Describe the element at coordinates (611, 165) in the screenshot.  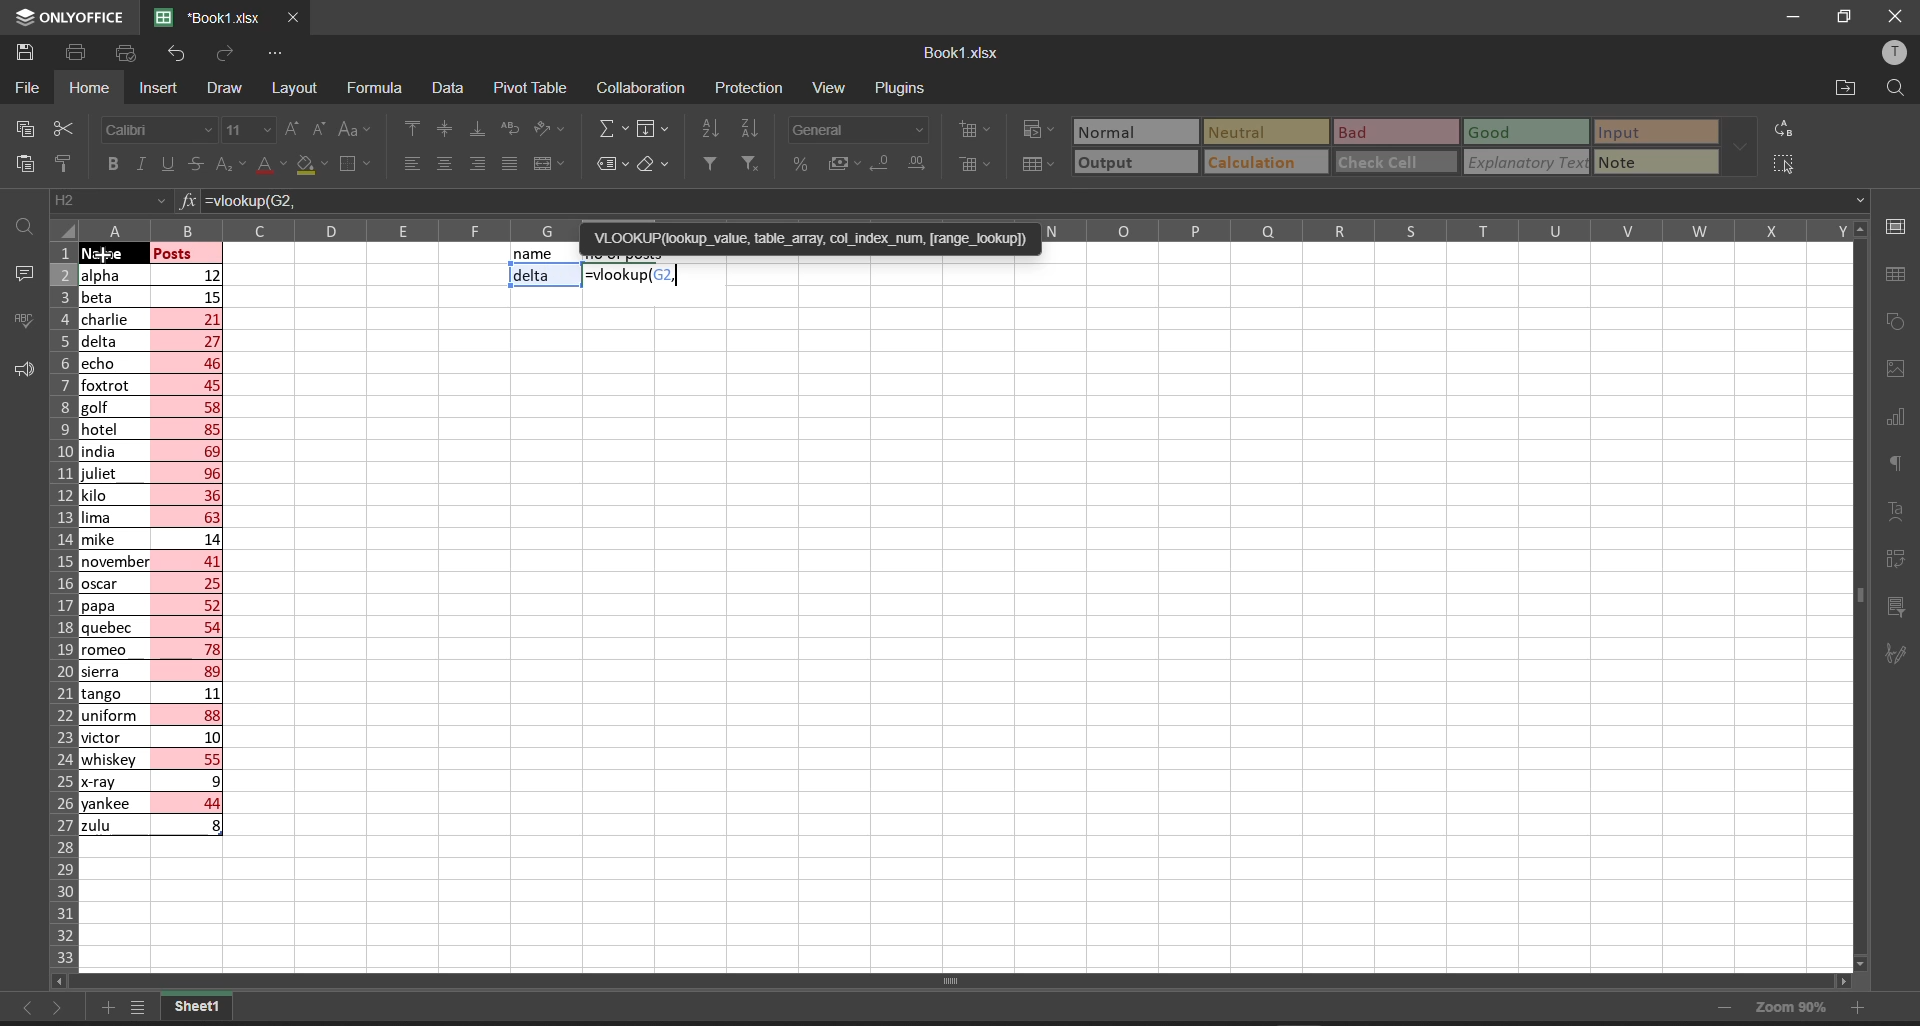
I see `named ranges` at that location.